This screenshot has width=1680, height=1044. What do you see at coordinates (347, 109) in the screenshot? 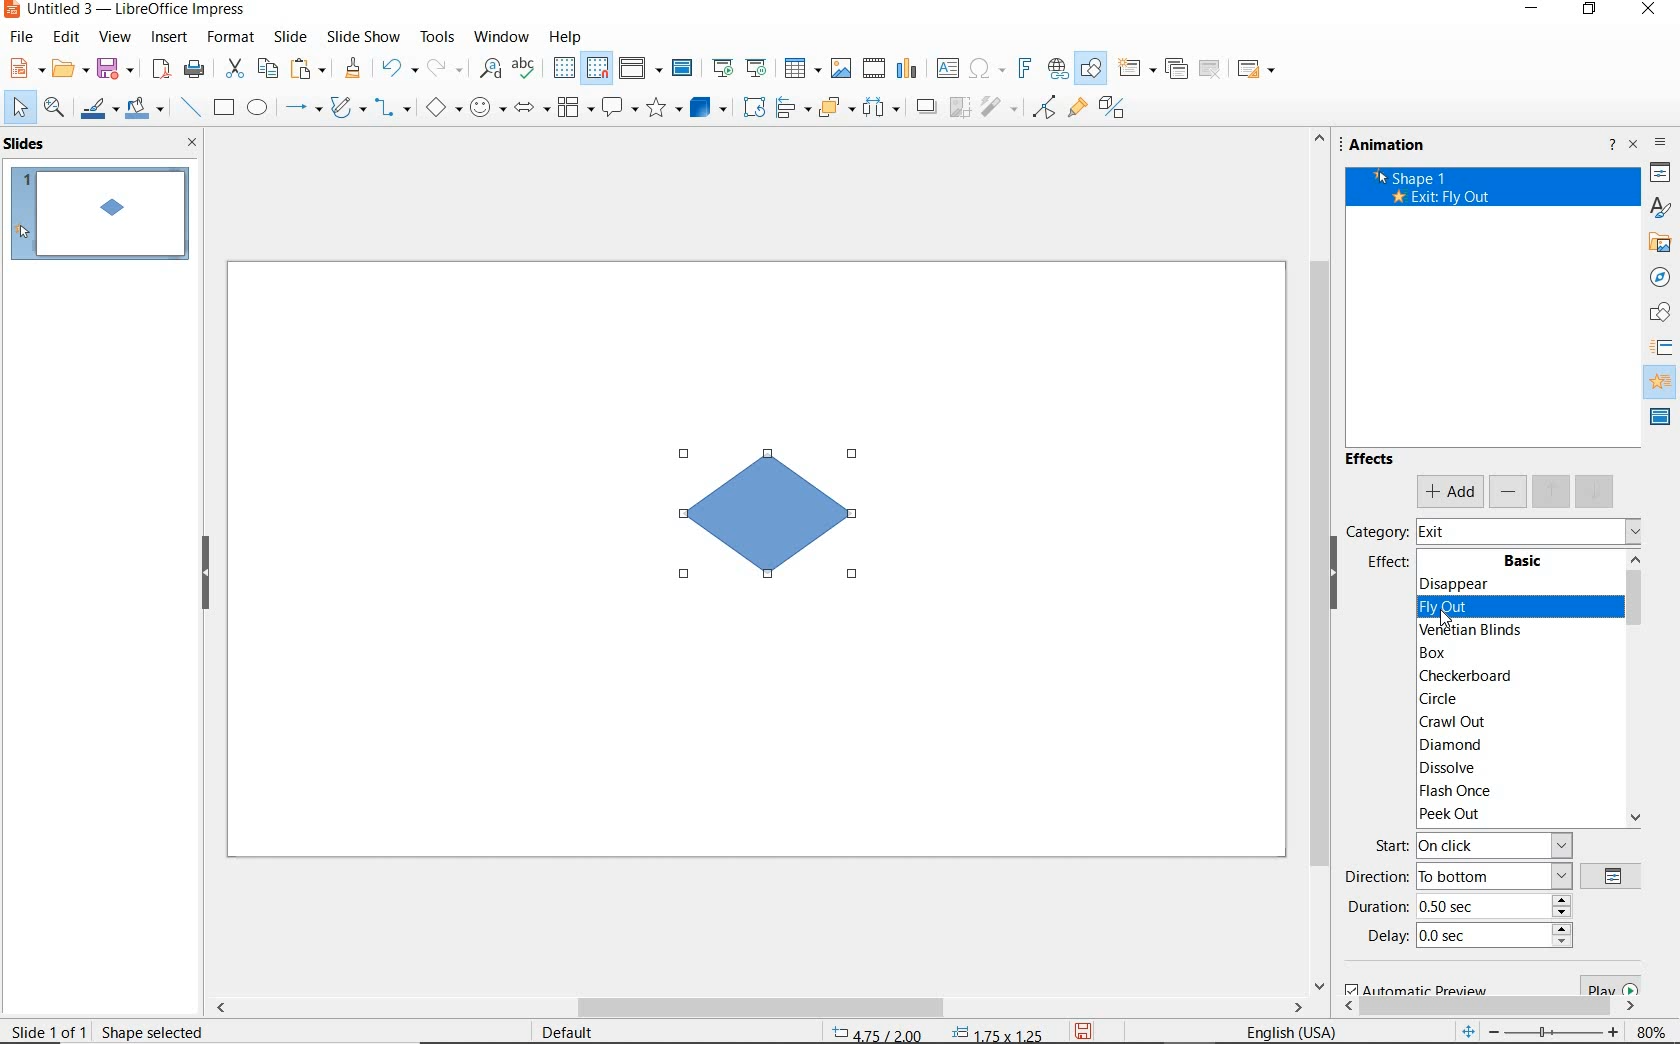
I see `curves and polygons` at bounding box center [347, 109].